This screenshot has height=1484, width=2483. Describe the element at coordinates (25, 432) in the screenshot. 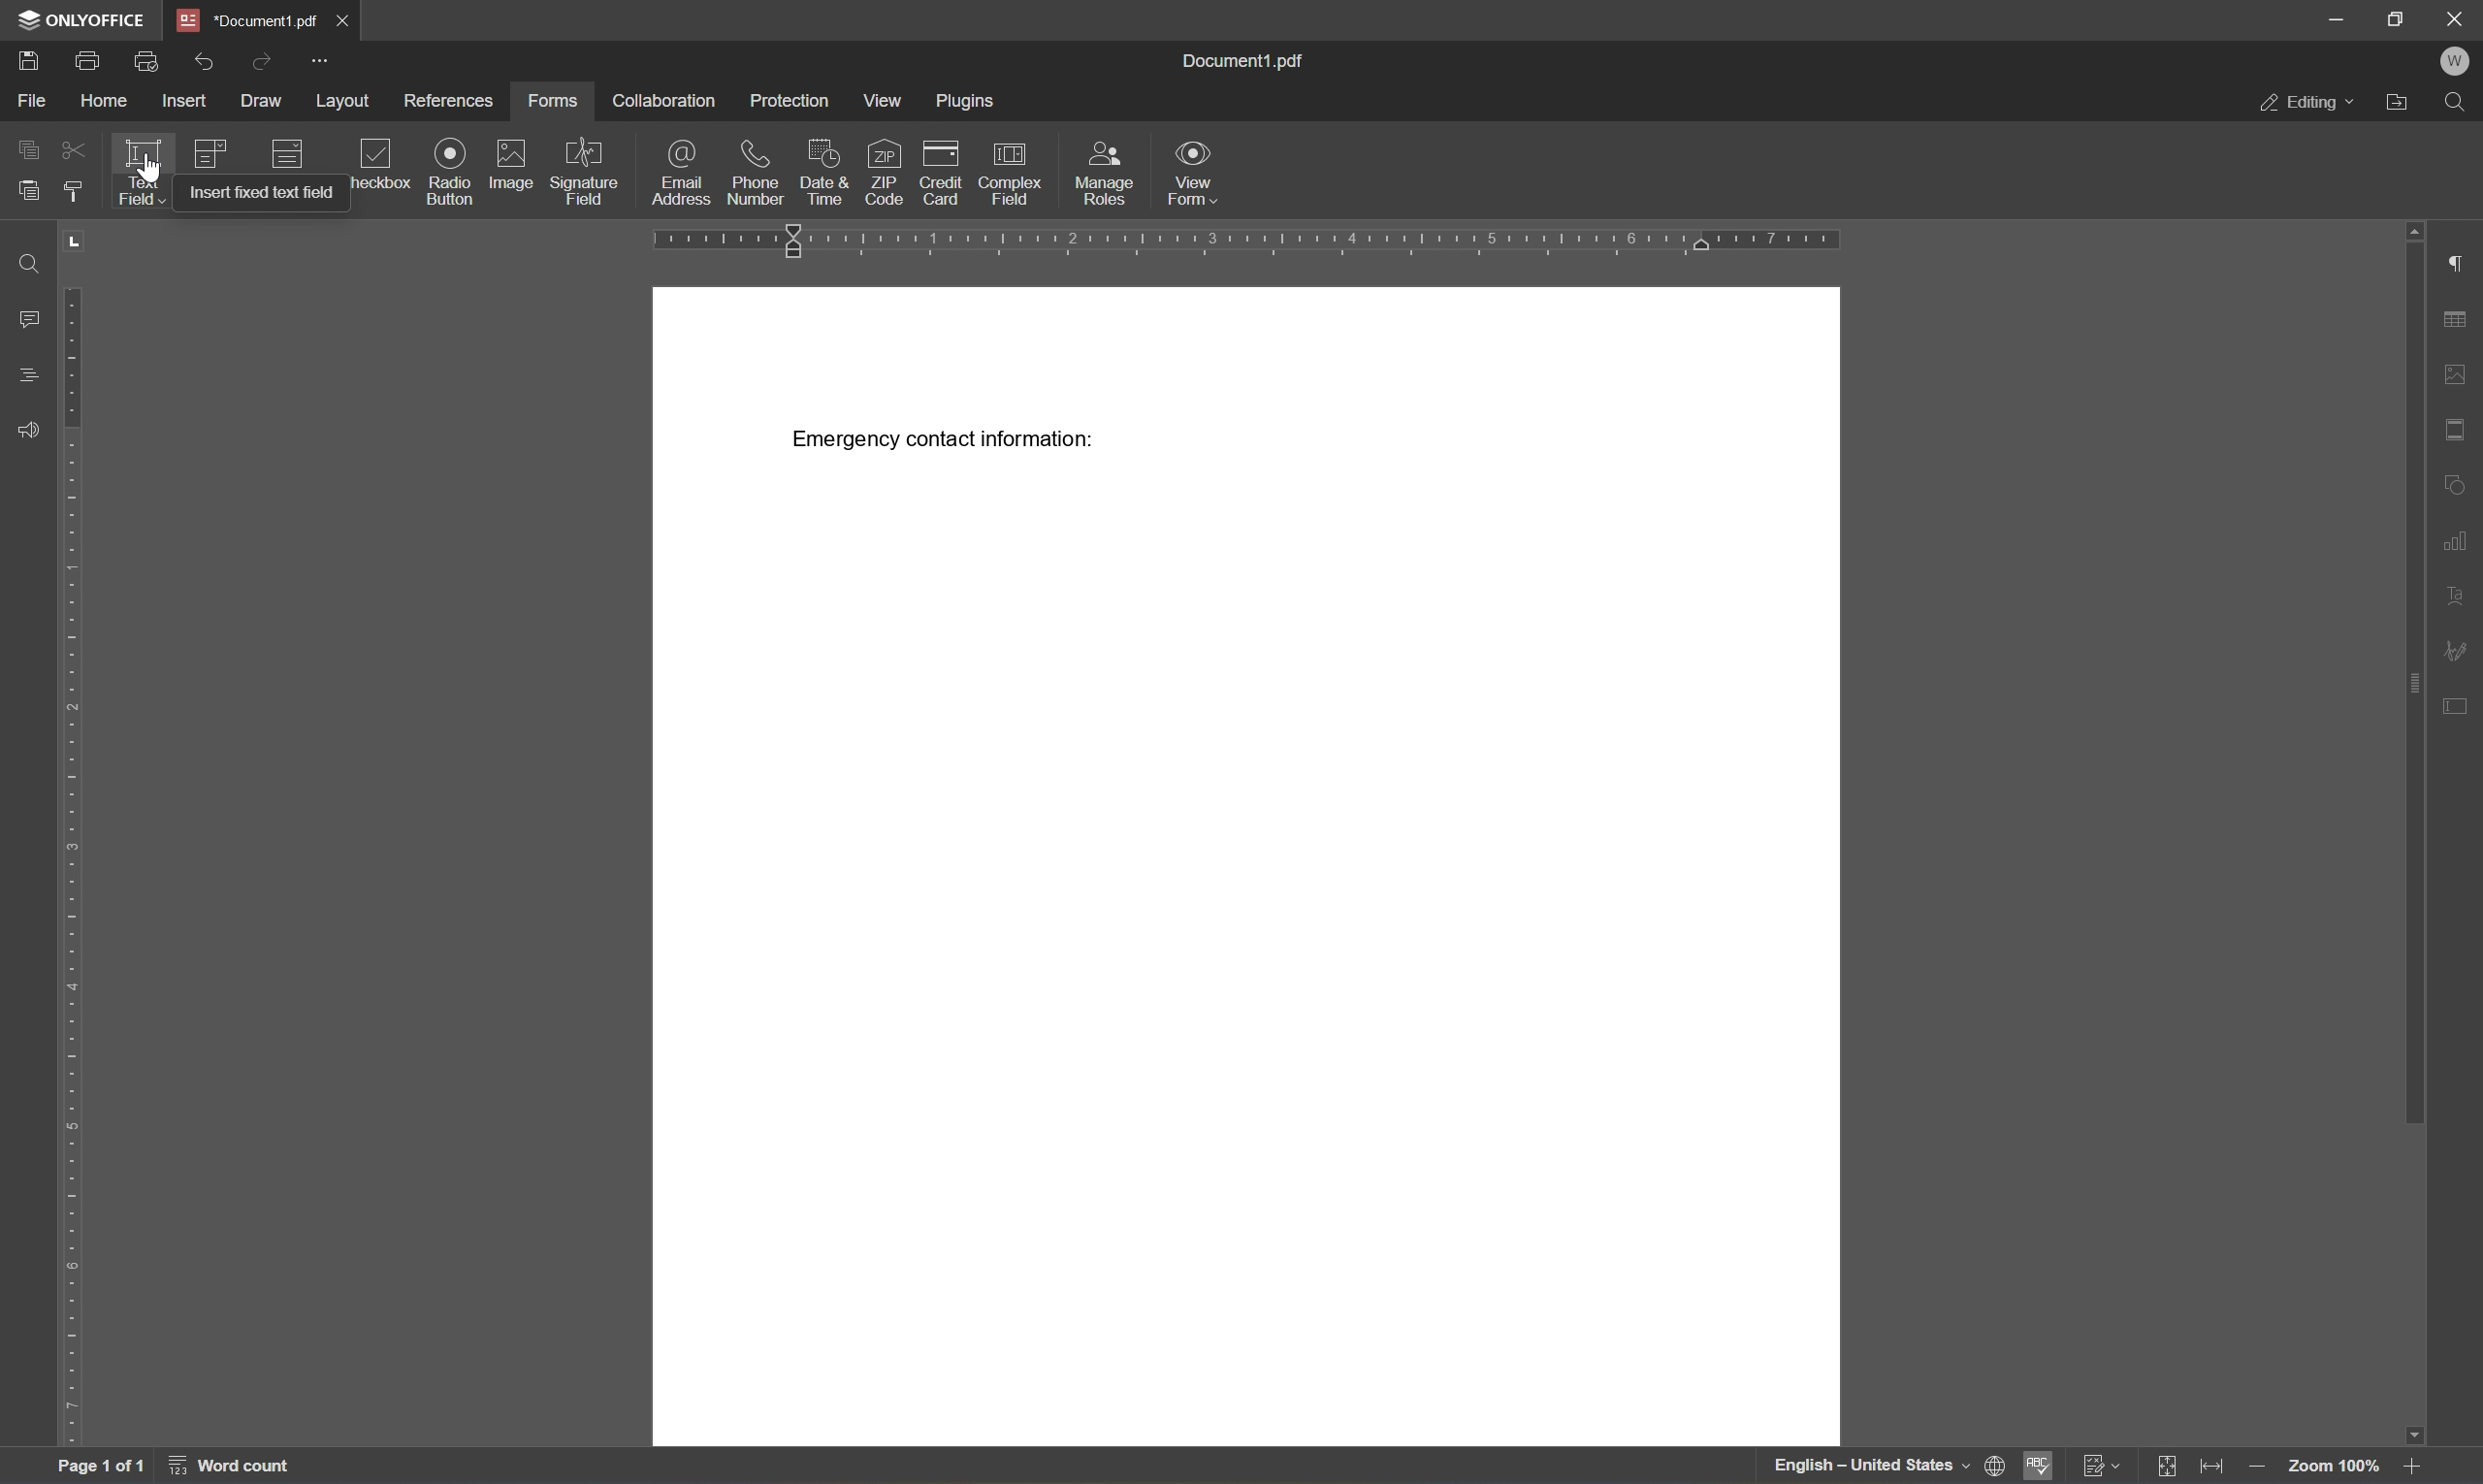

I see `feedback and support` at that location.